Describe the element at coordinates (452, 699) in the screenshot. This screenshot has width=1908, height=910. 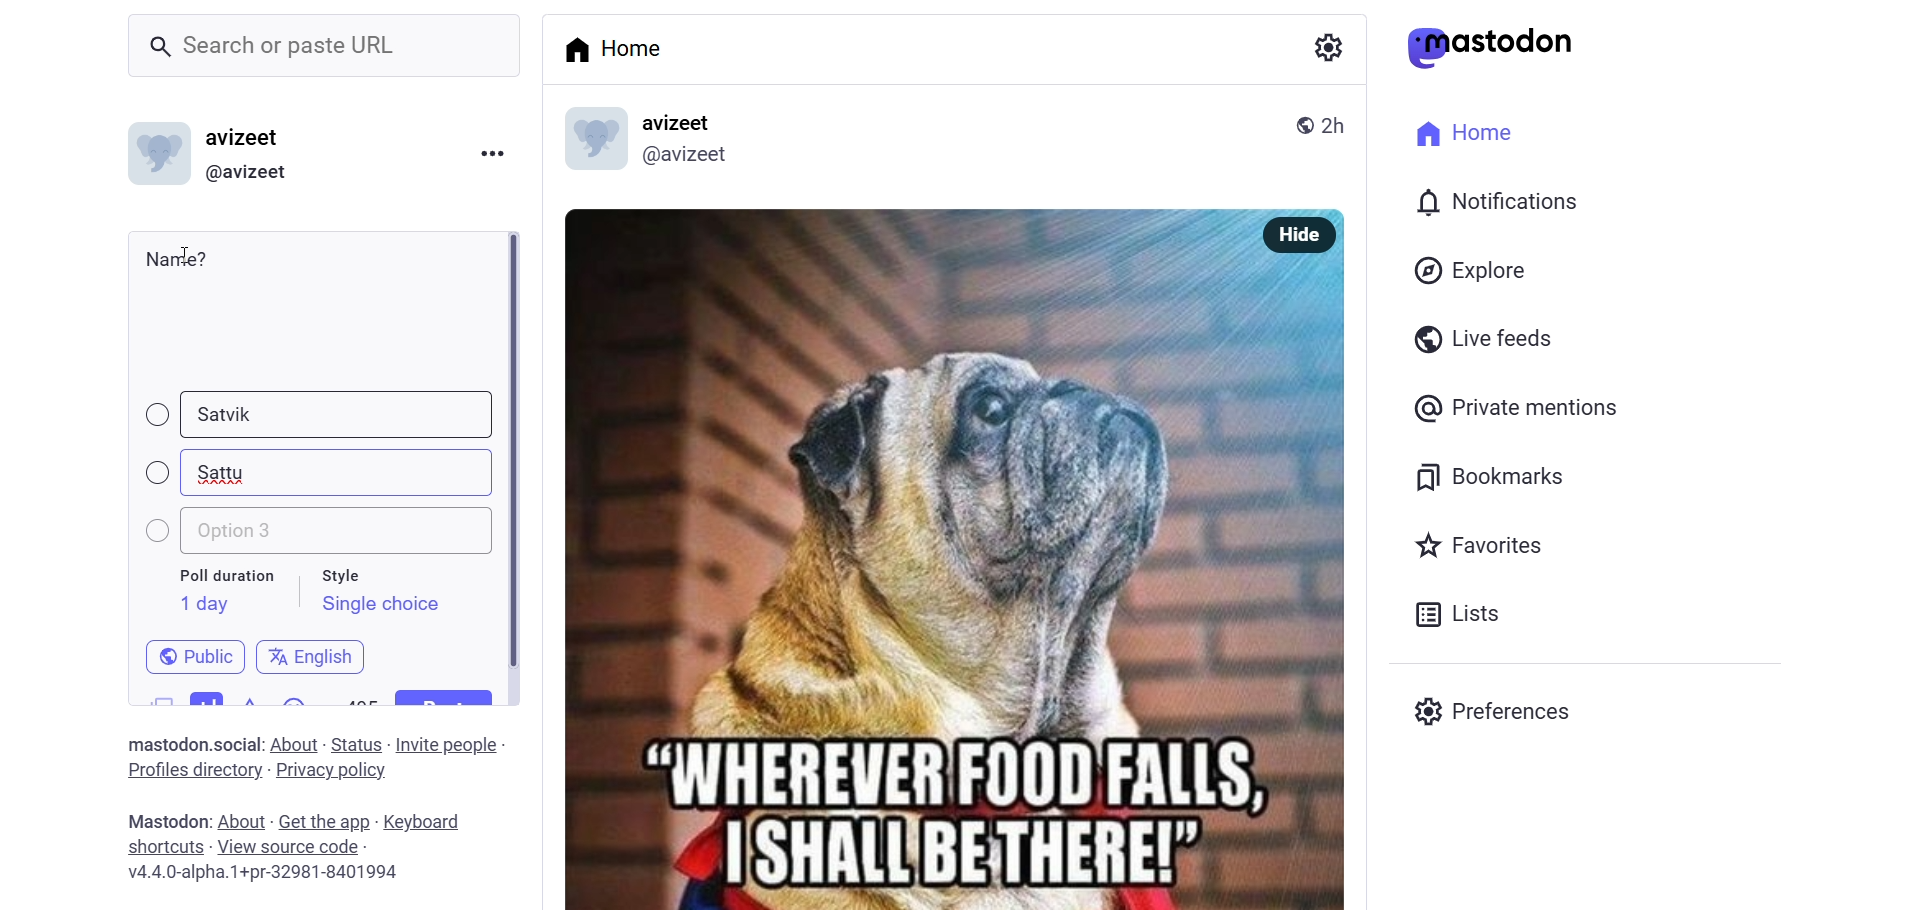
I see `post` at that location.